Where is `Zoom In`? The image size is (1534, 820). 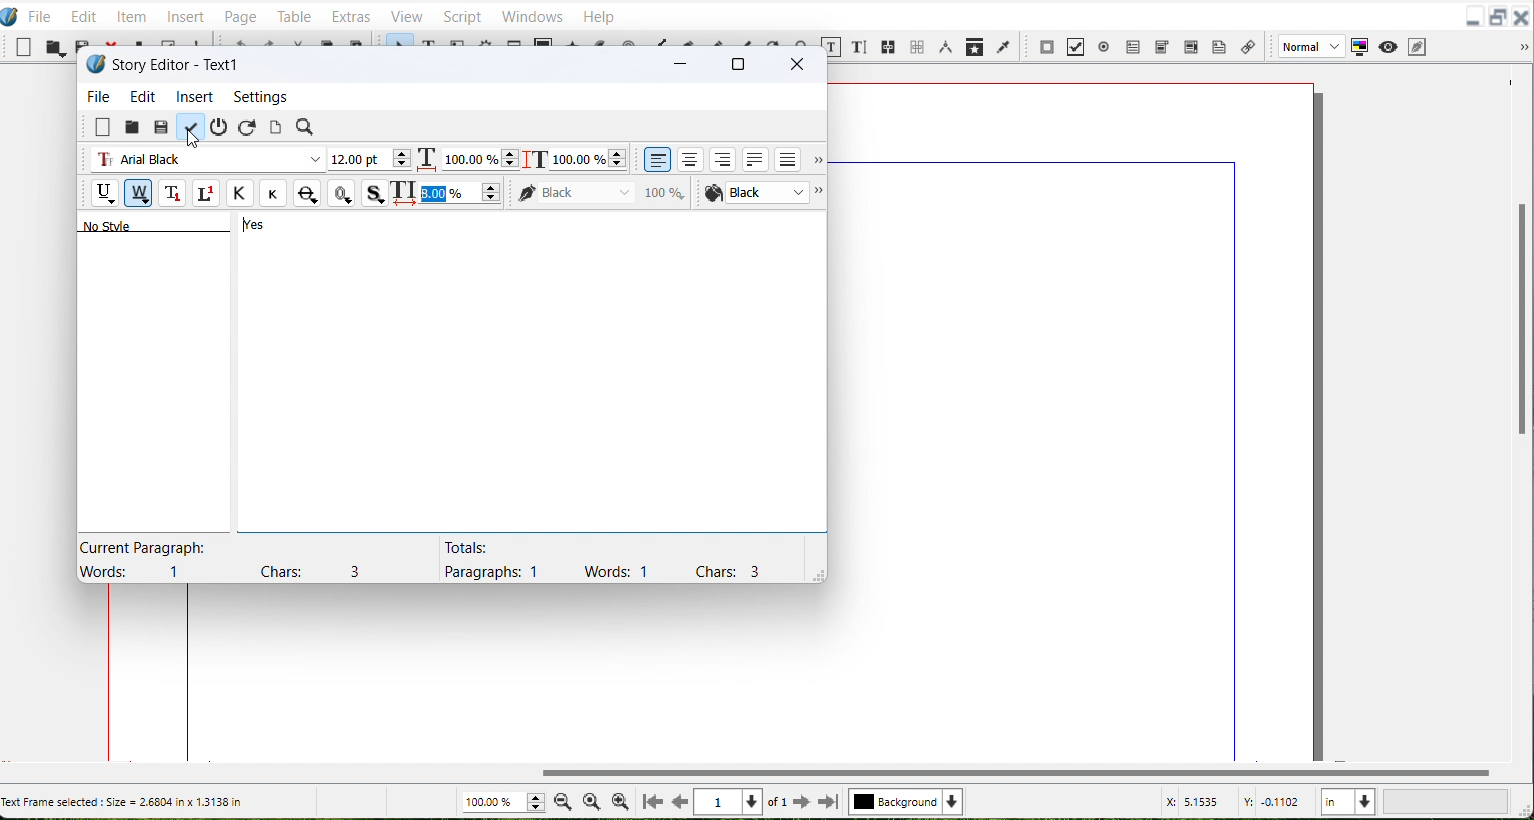
Zoom In is located at coordinates (620, 801).